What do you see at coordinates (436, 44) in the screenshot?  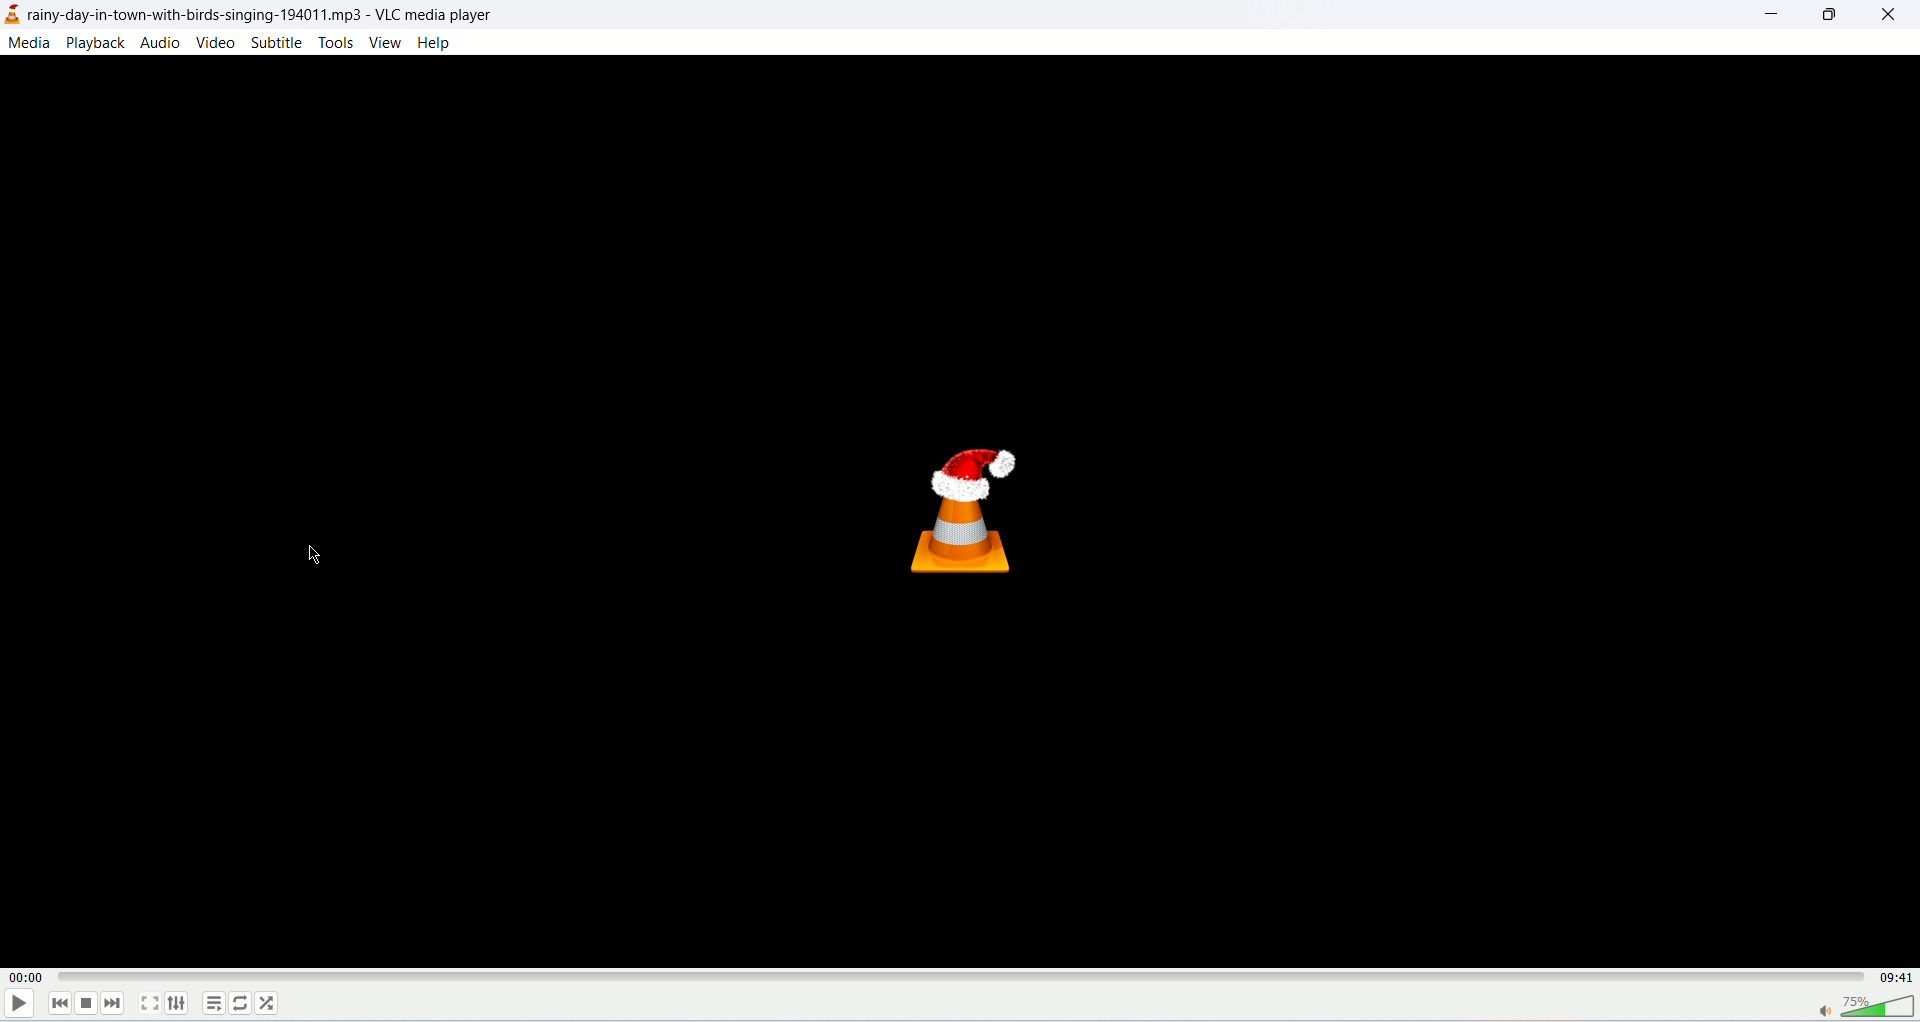 I see `help` at bounding box center [436, 44].